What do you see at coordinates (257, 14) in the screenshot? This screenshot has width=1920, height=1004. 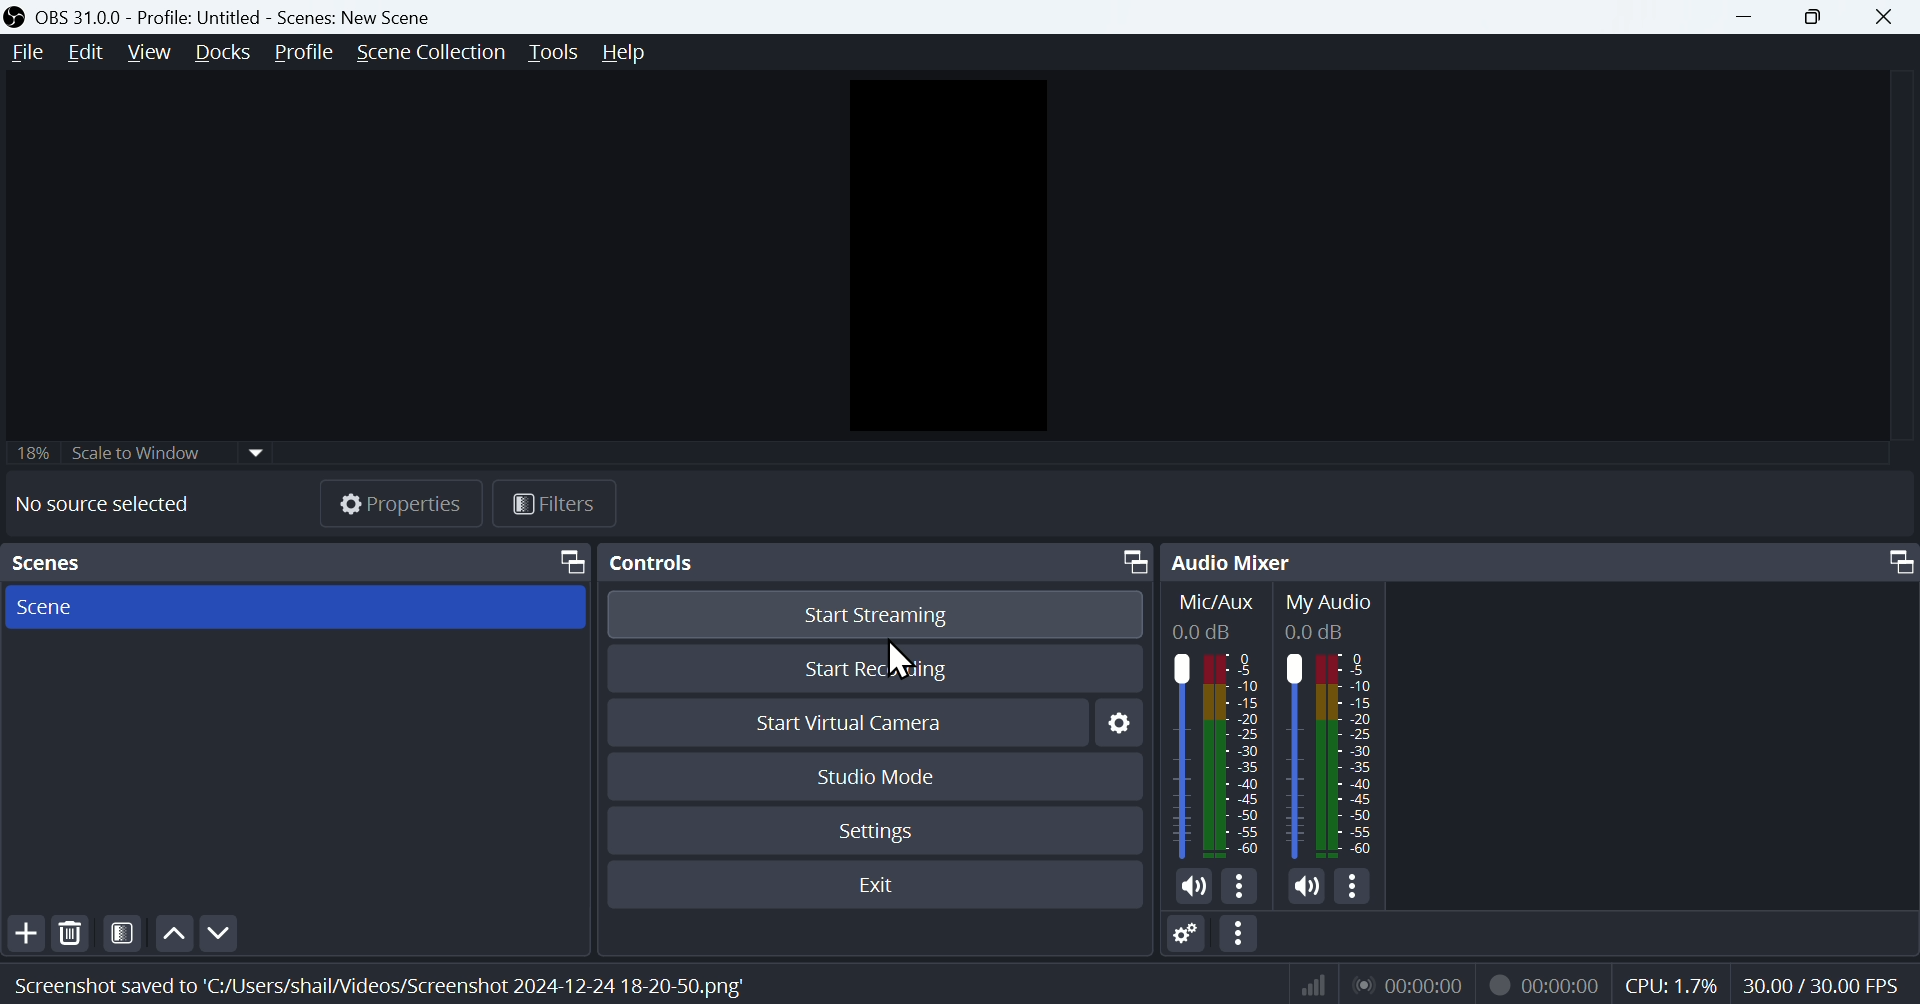 I see `OBS 31.0.0` at bounding box center [257, 14].